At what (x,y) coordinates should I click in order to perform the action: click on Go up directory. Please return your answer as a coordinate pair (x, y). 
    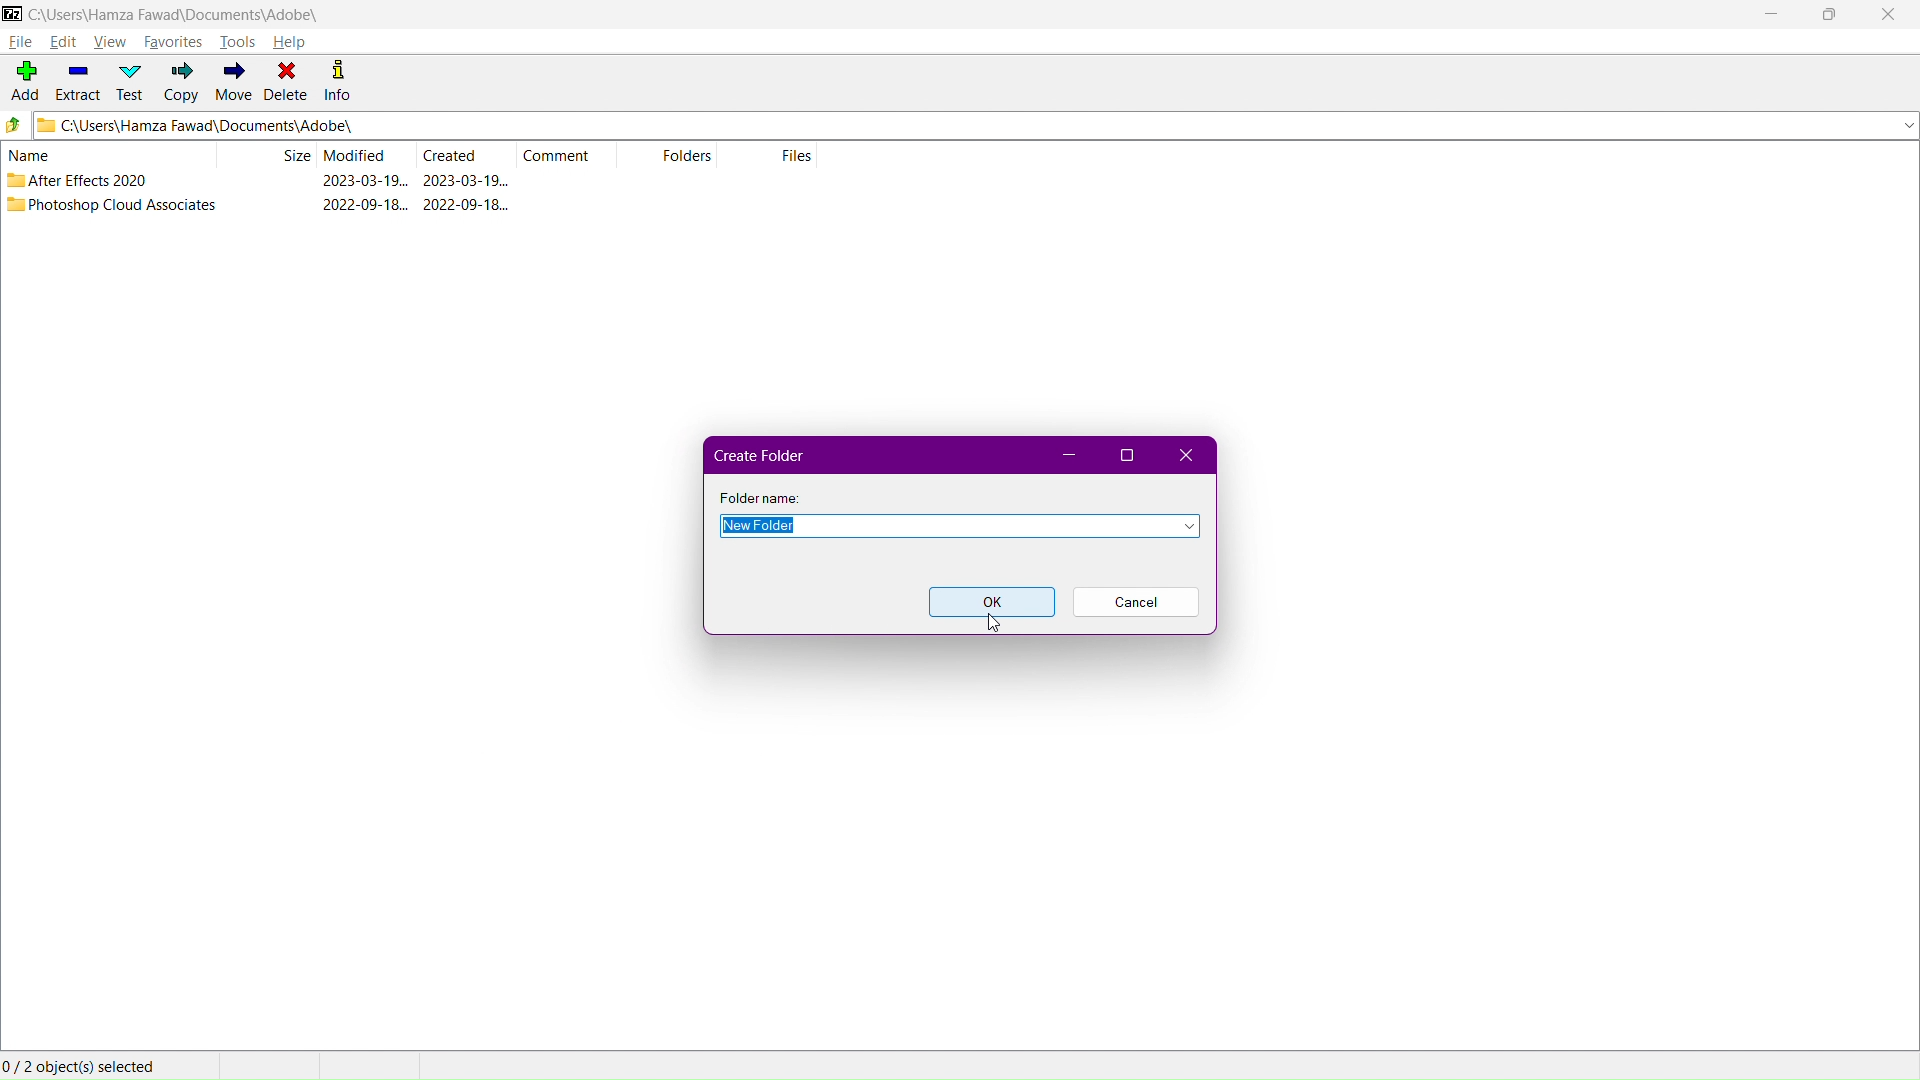
    Looking at the image, I should click on (14, 127).